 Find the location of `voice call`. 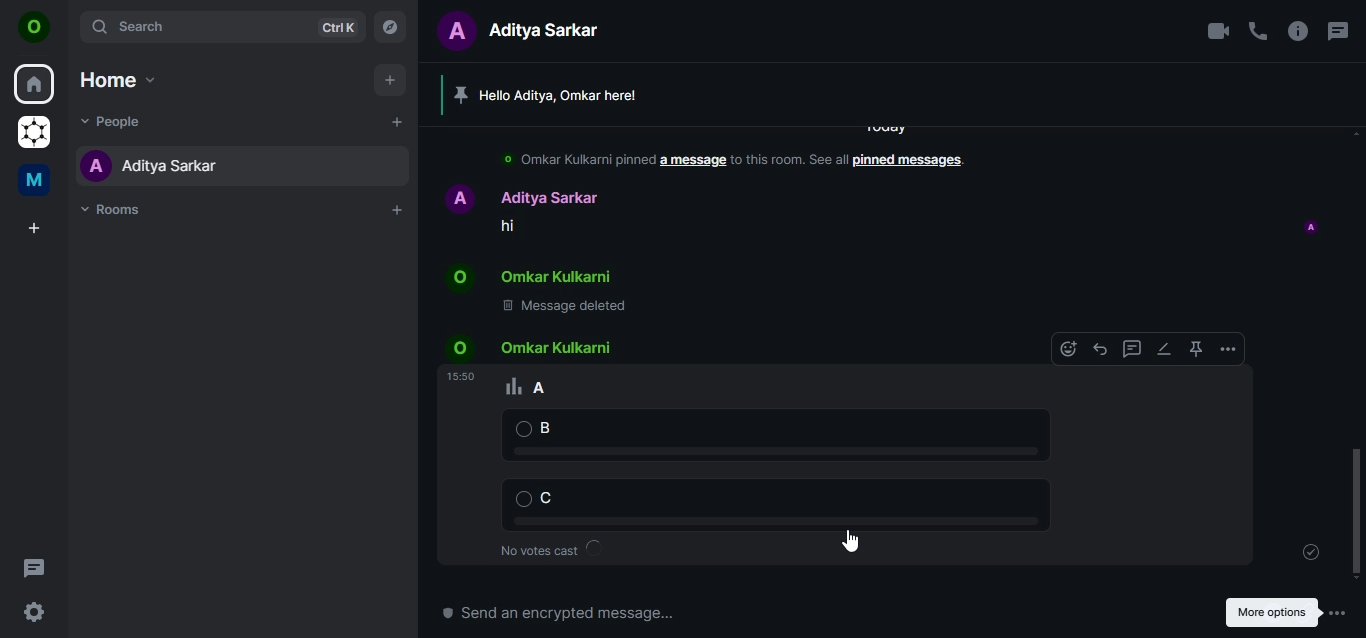

voice call is located at coordinates (1258, 31).